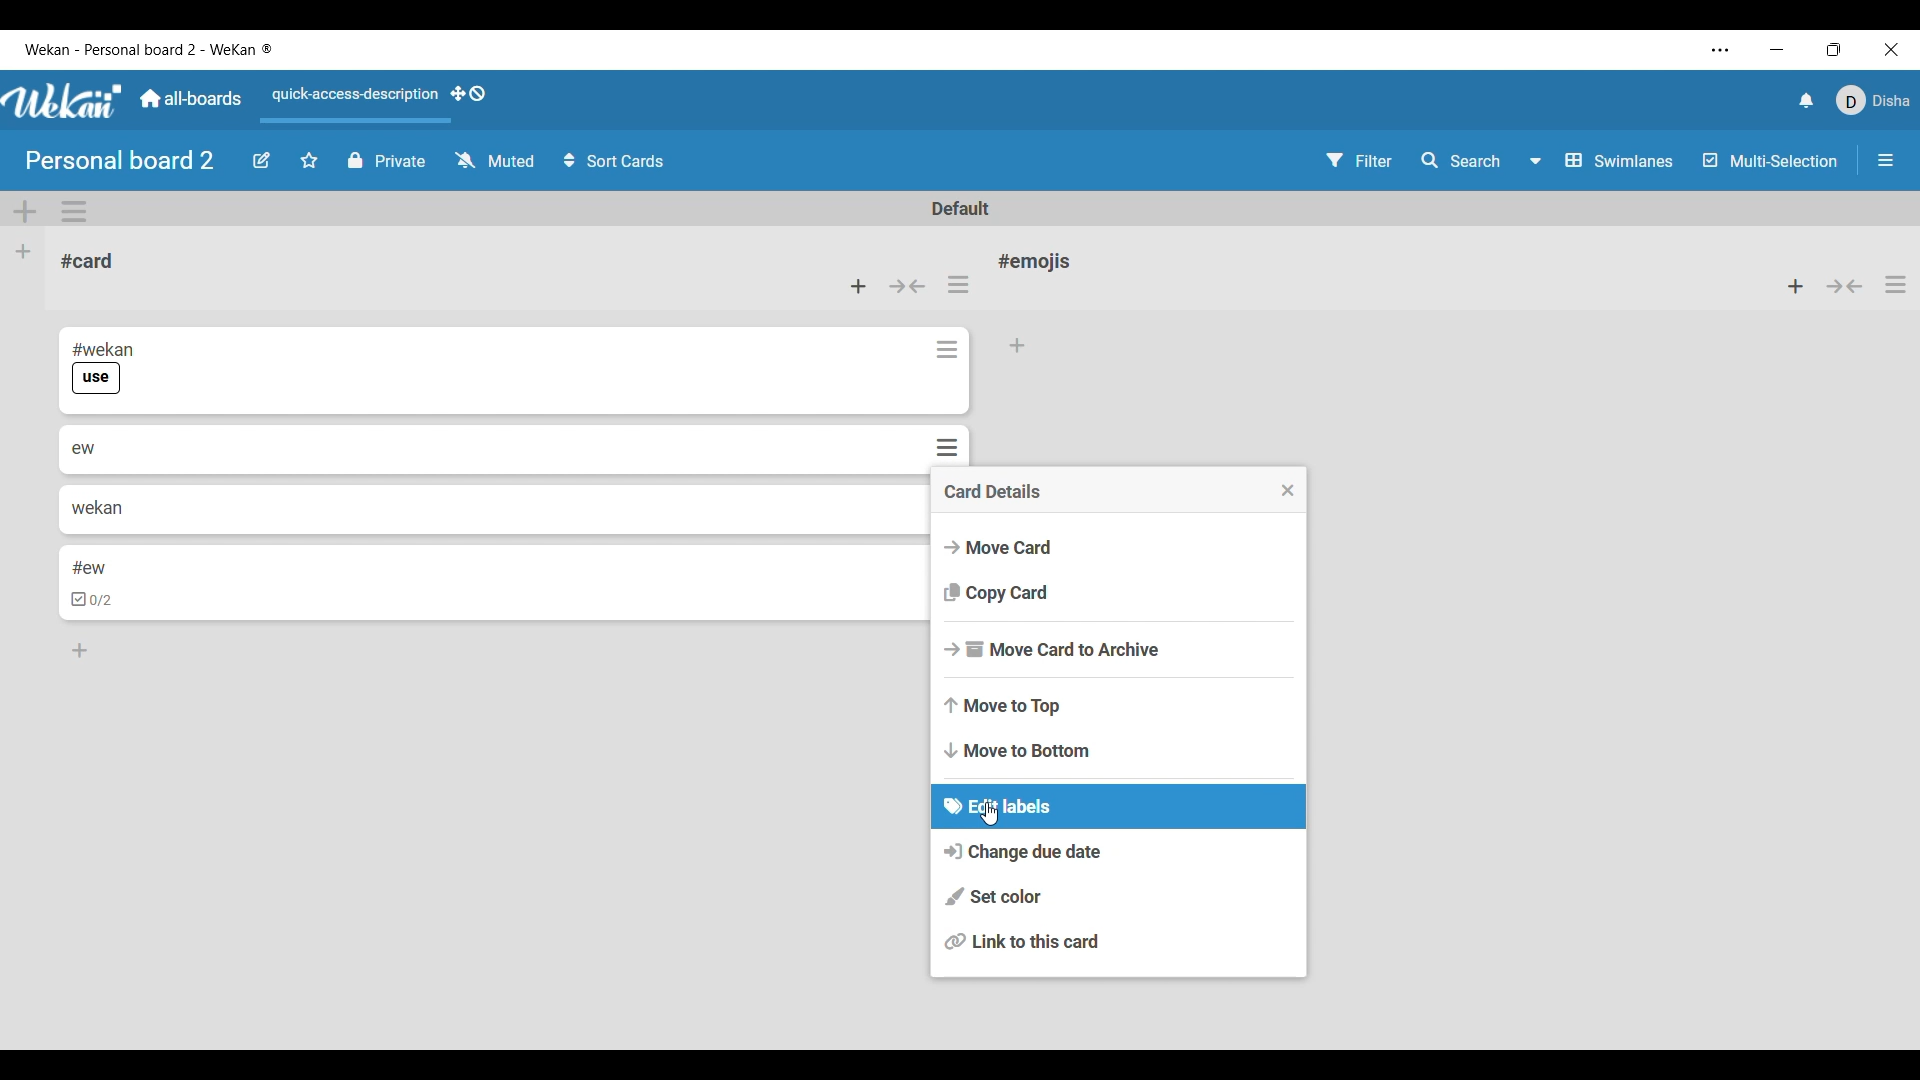  What do you see at coordinates (74, 211) in the screenshot?
I see `Swimlane actions` at bounding box center [74, 211].